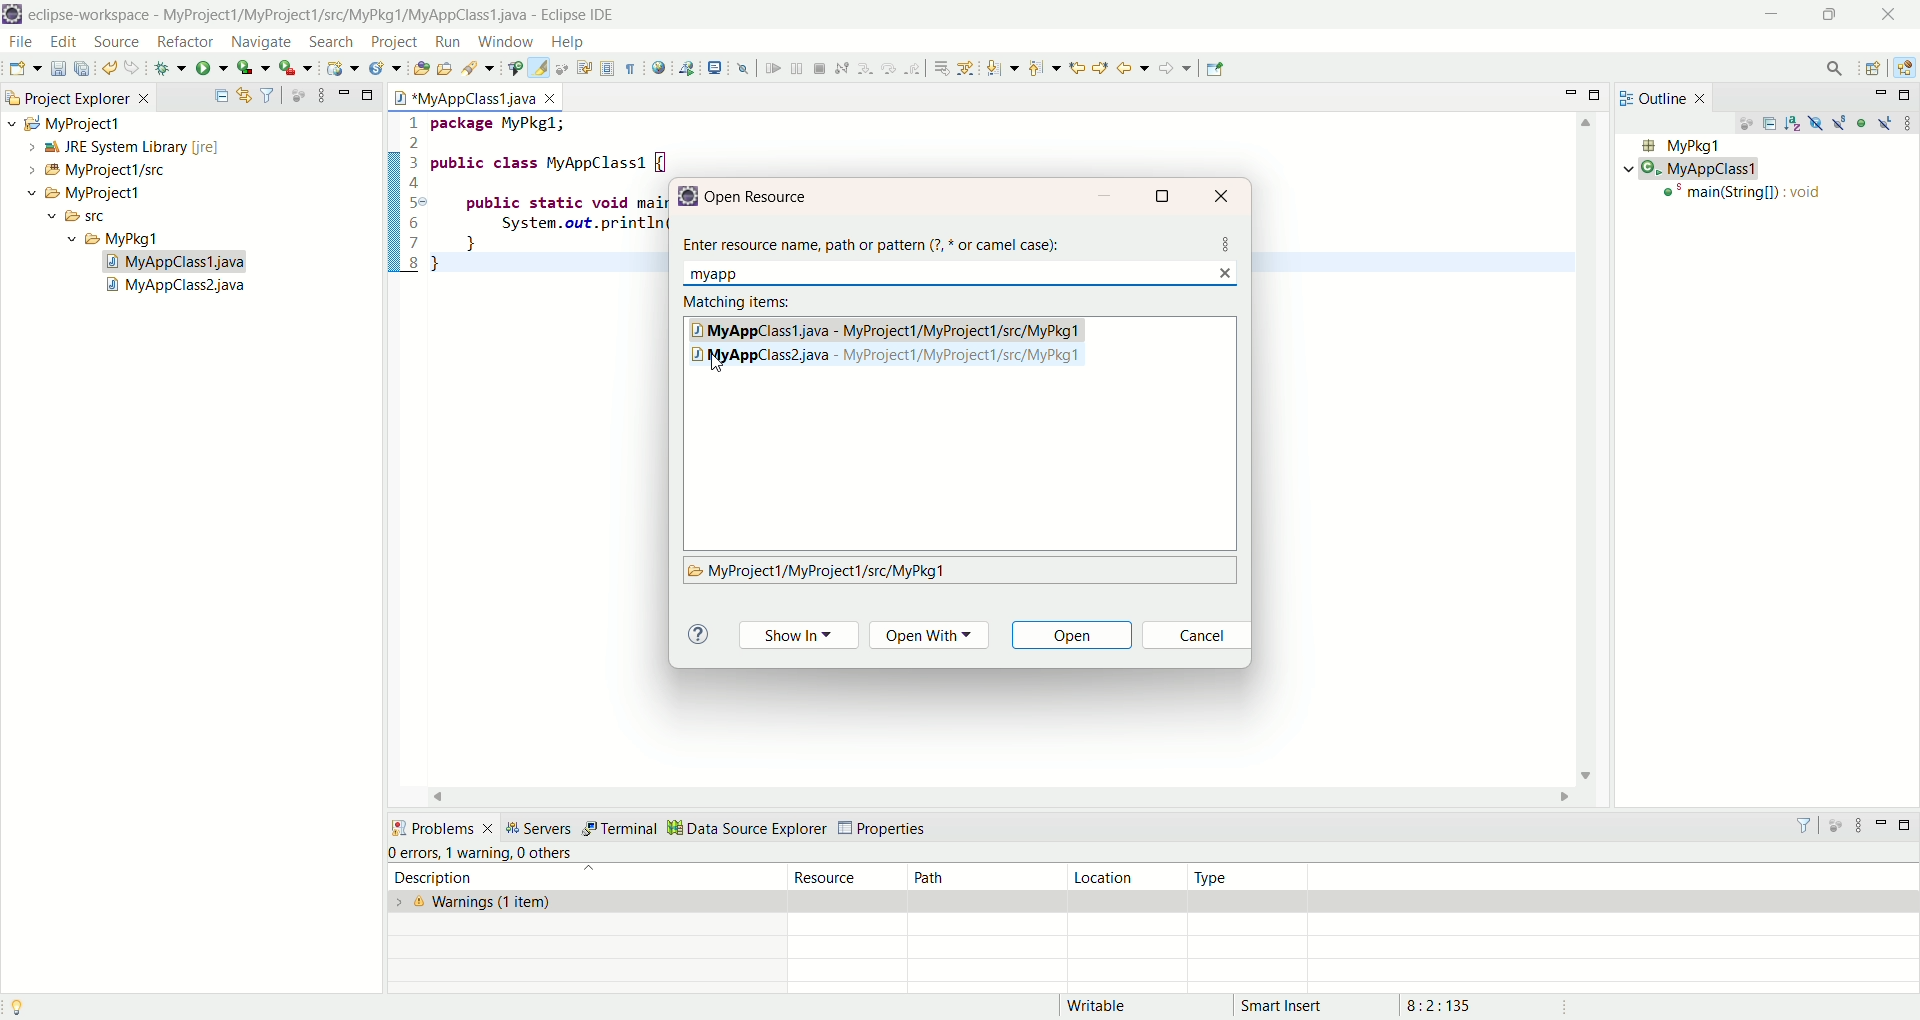 Image resolution: width=1920 pixels, height=1020 pixels. What do you see at coordinates (1827, 17) in the screenshot?
I see `maximize` at bounding box center [1827, 17].